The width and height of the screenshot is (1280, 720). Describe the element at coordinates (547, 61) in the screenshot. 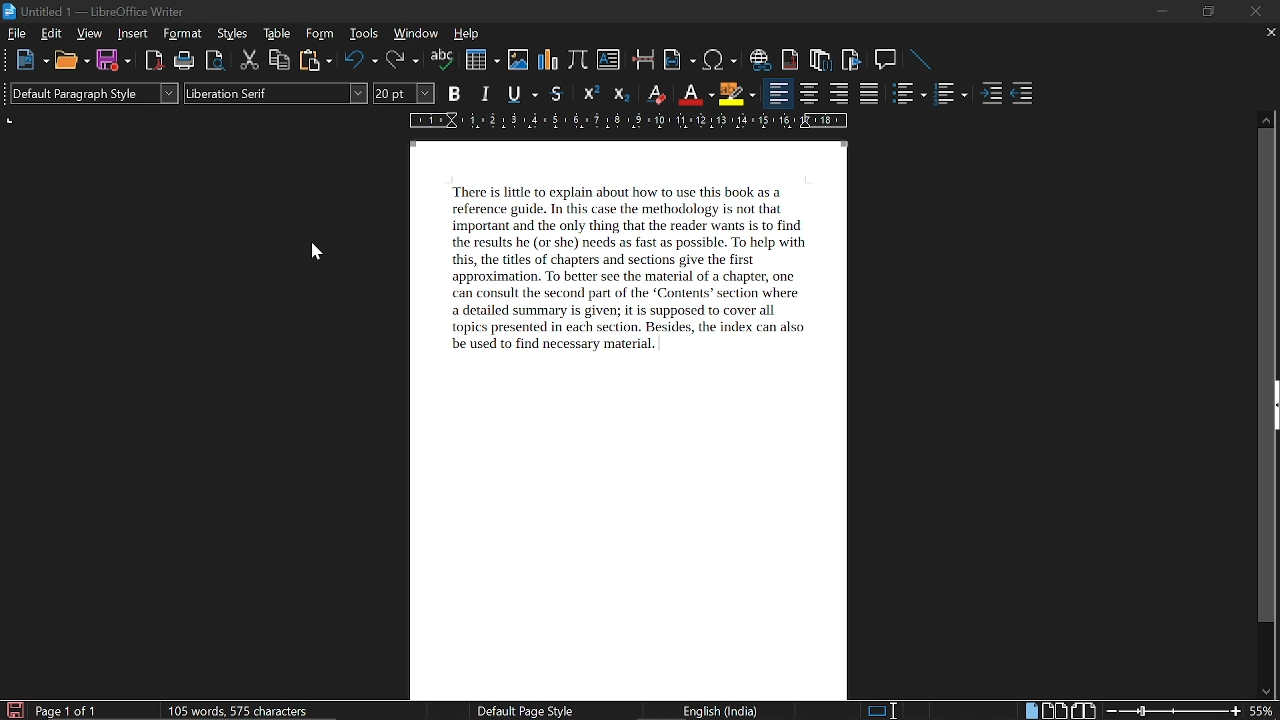

I see `insert chart` at that location.